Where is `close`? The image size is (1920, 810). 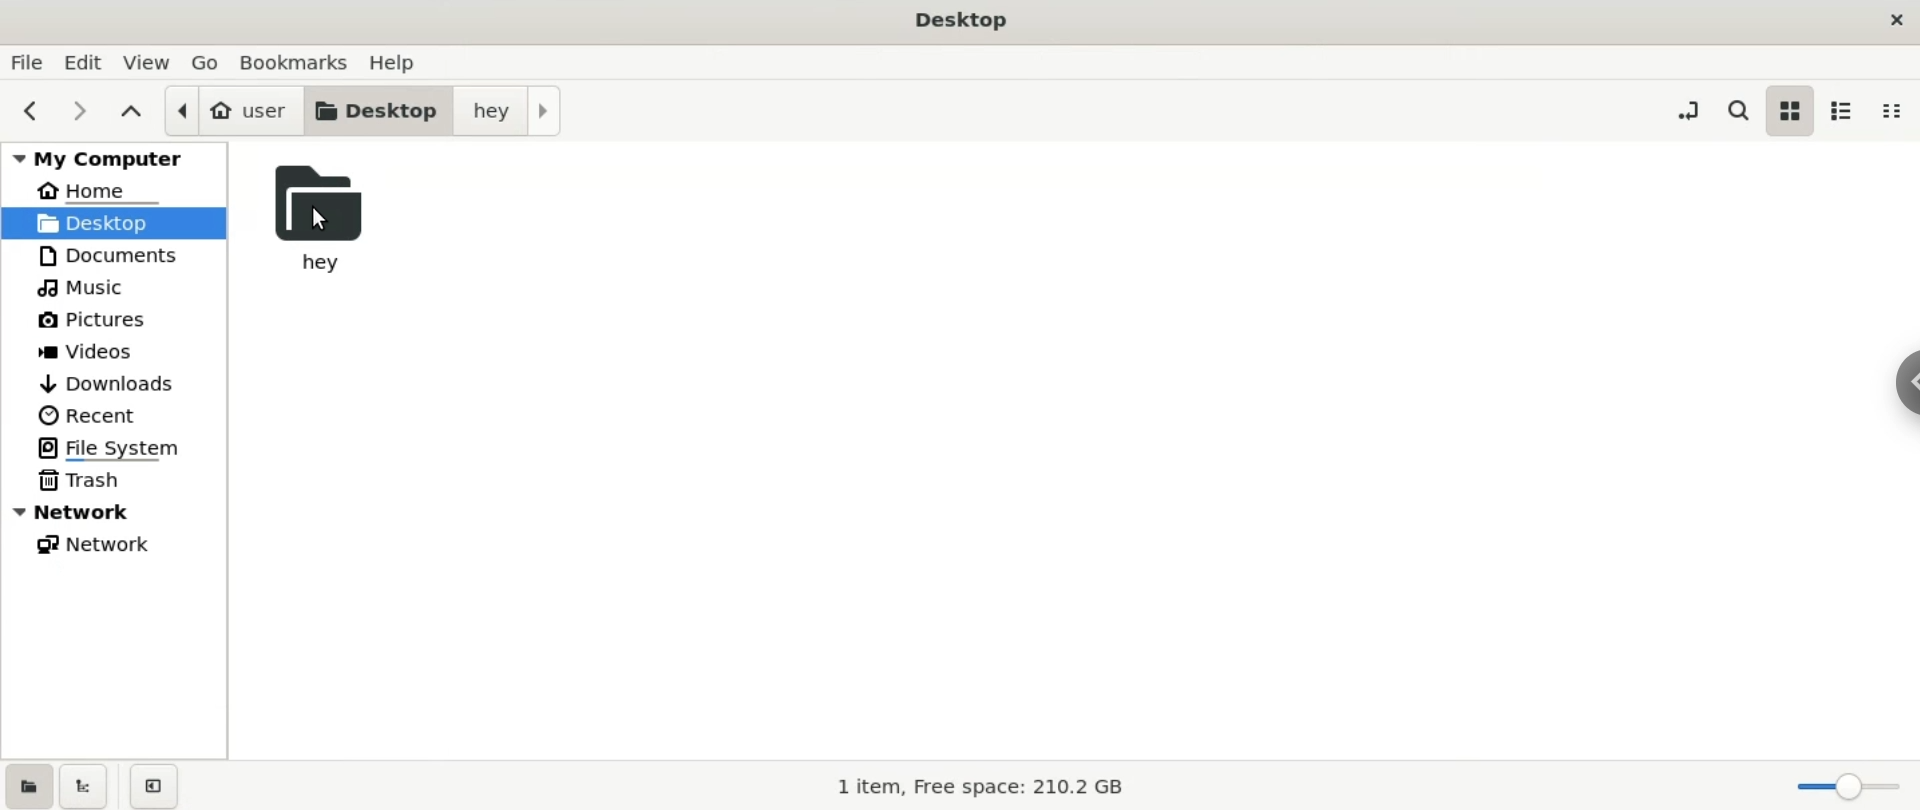
close is located at coordinates (1896, 16).